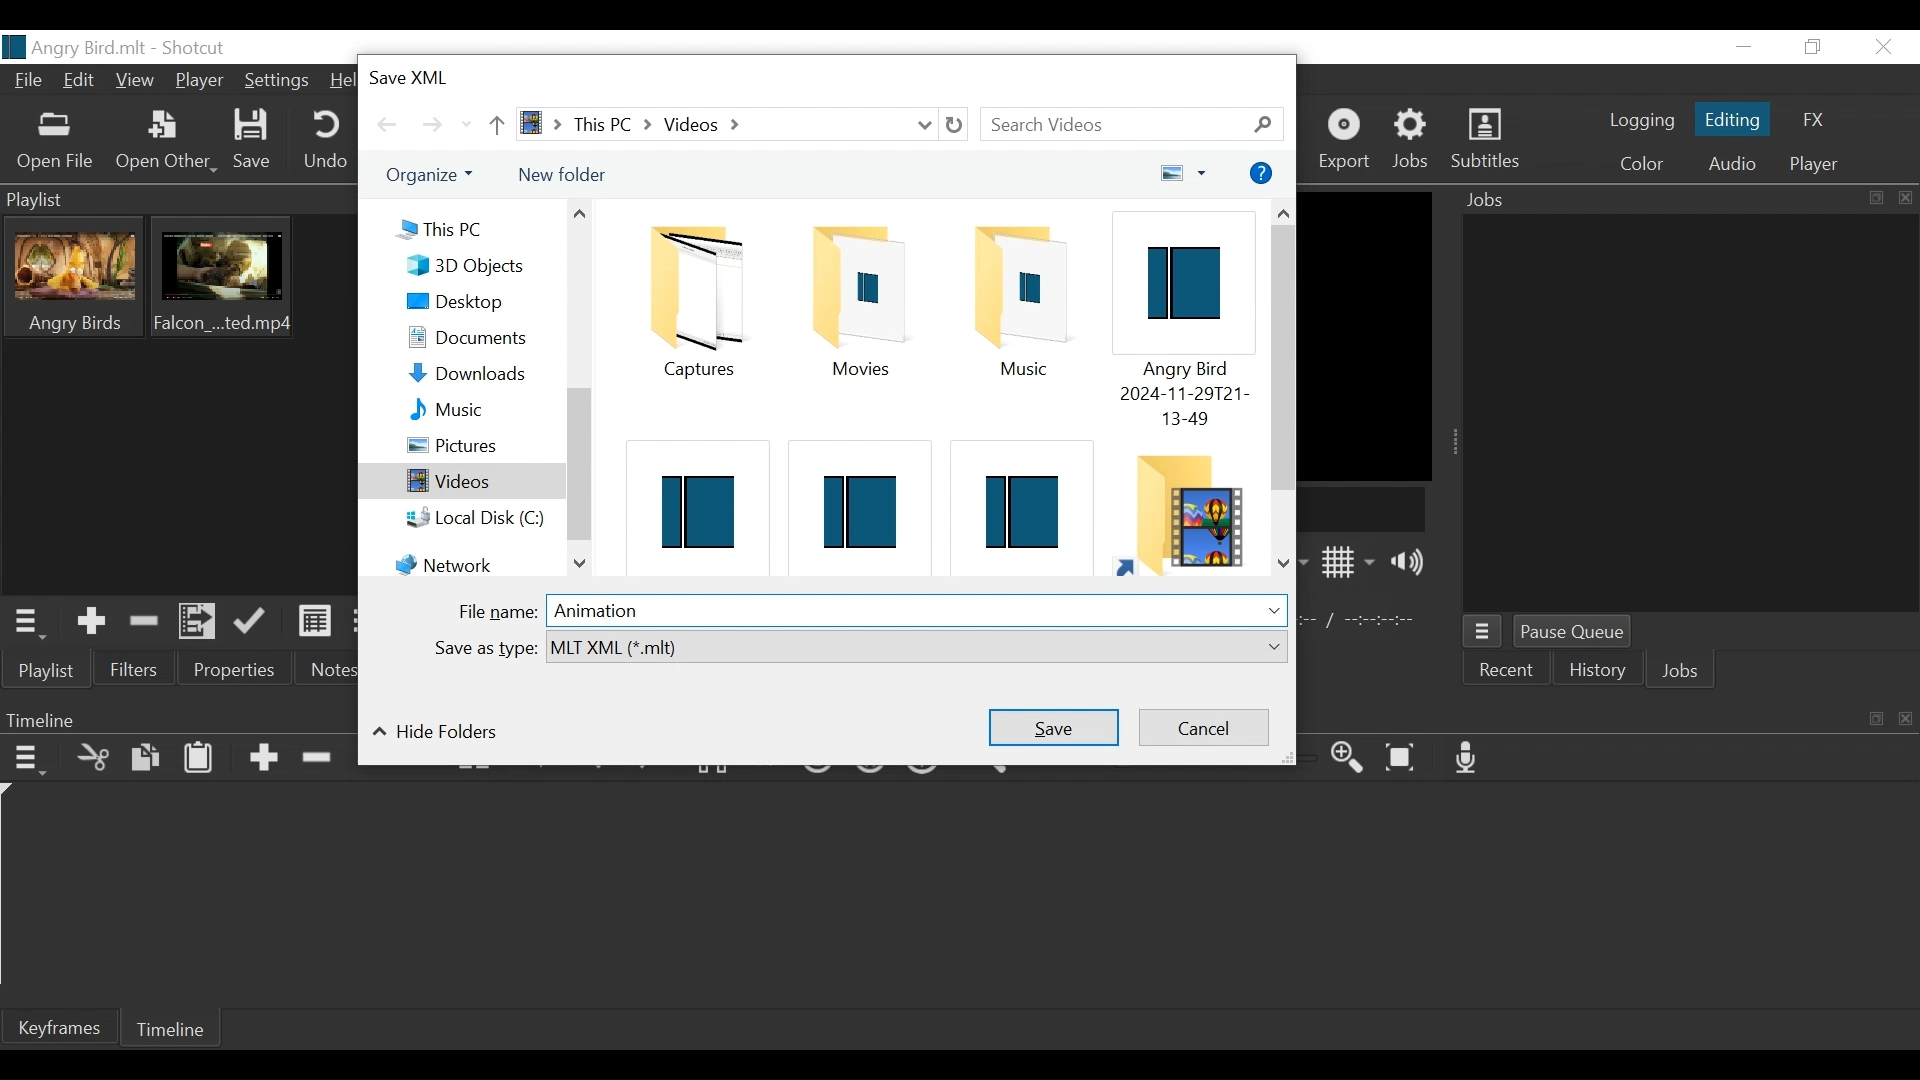  I want to click on Change your view, so click(1184, 173).